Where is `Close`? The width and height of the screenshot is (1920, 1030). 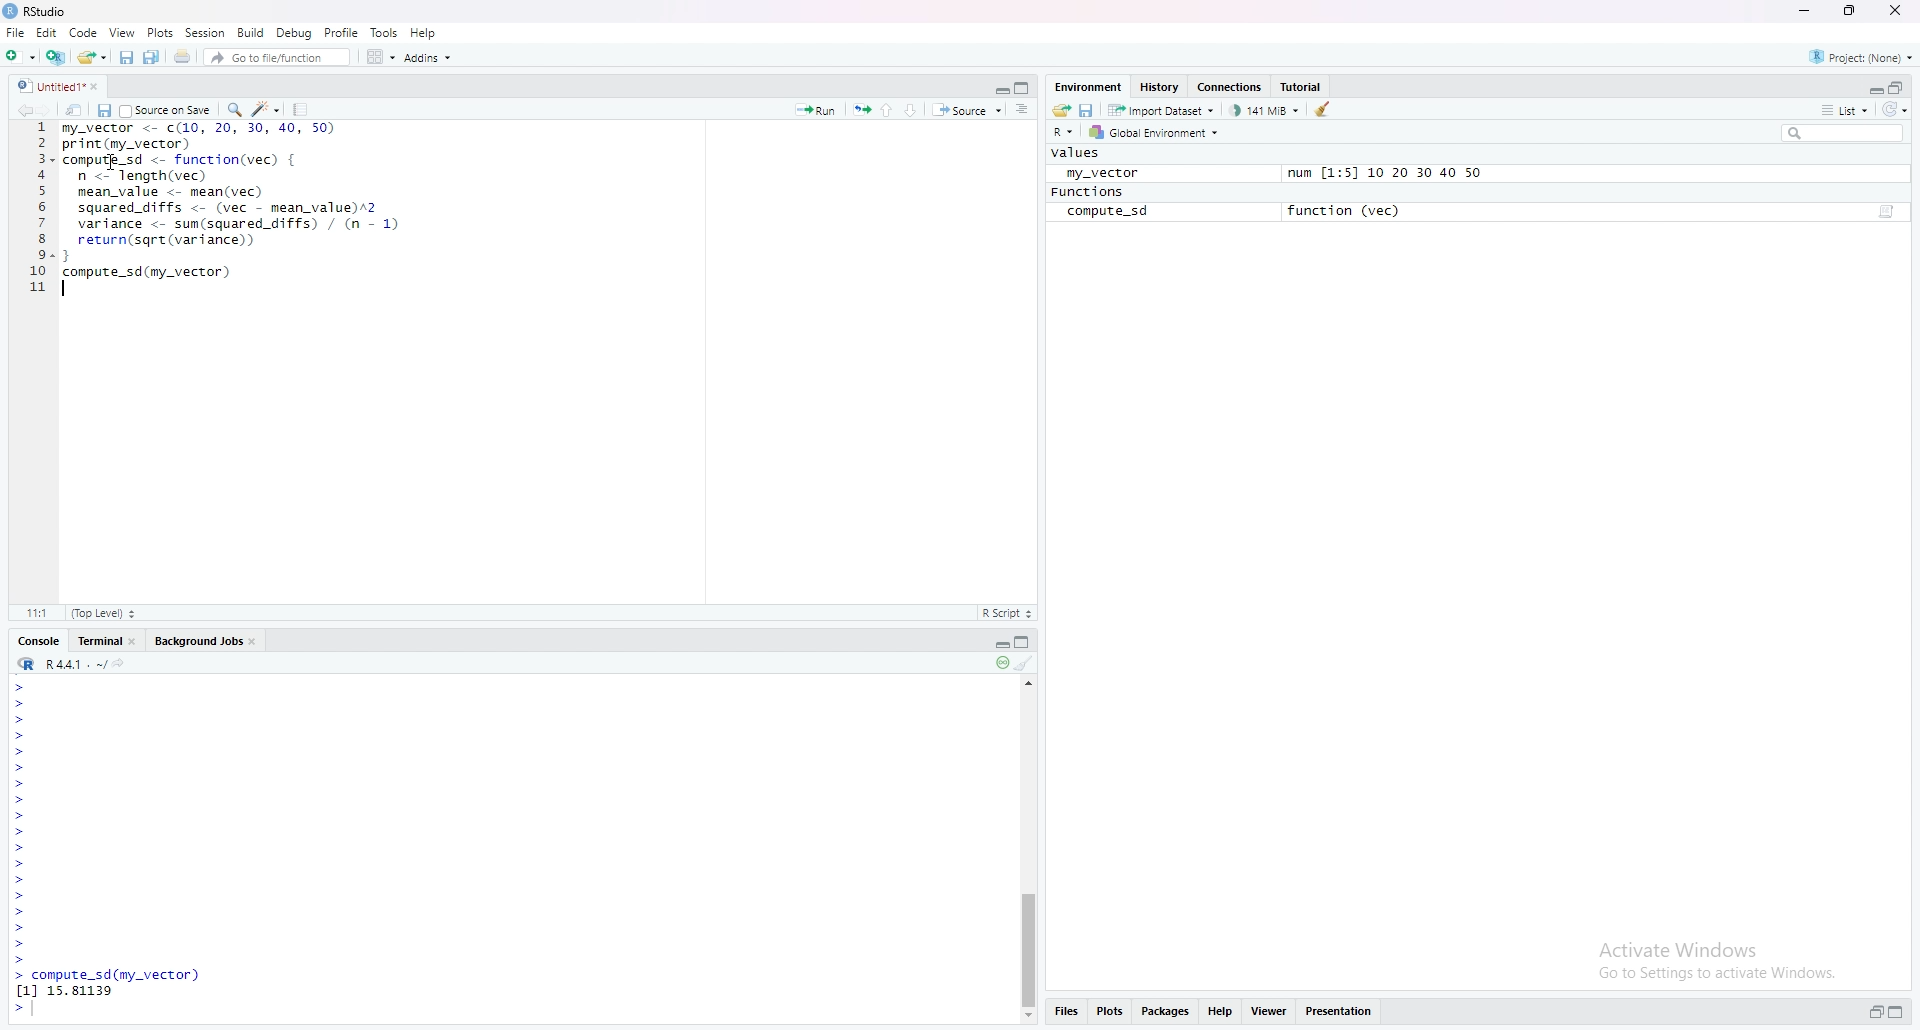 Close is located at coordinates (101, 87).